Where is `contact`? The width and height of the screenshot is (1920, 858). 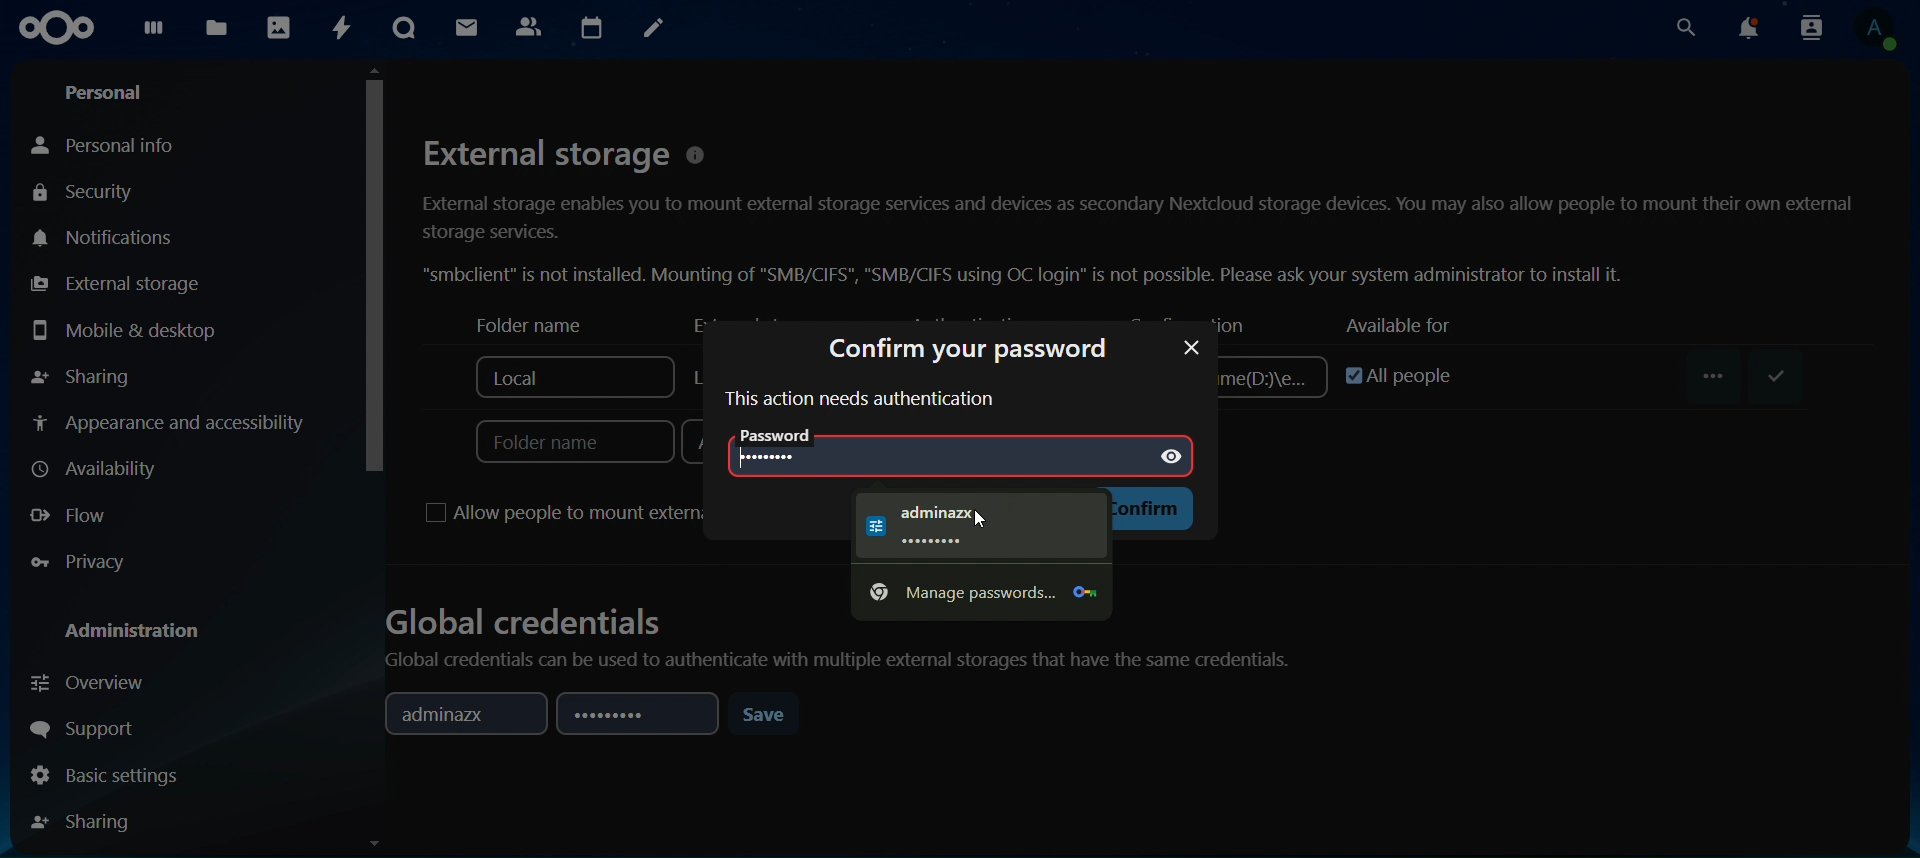 contact is located at coordinates (530, 27).